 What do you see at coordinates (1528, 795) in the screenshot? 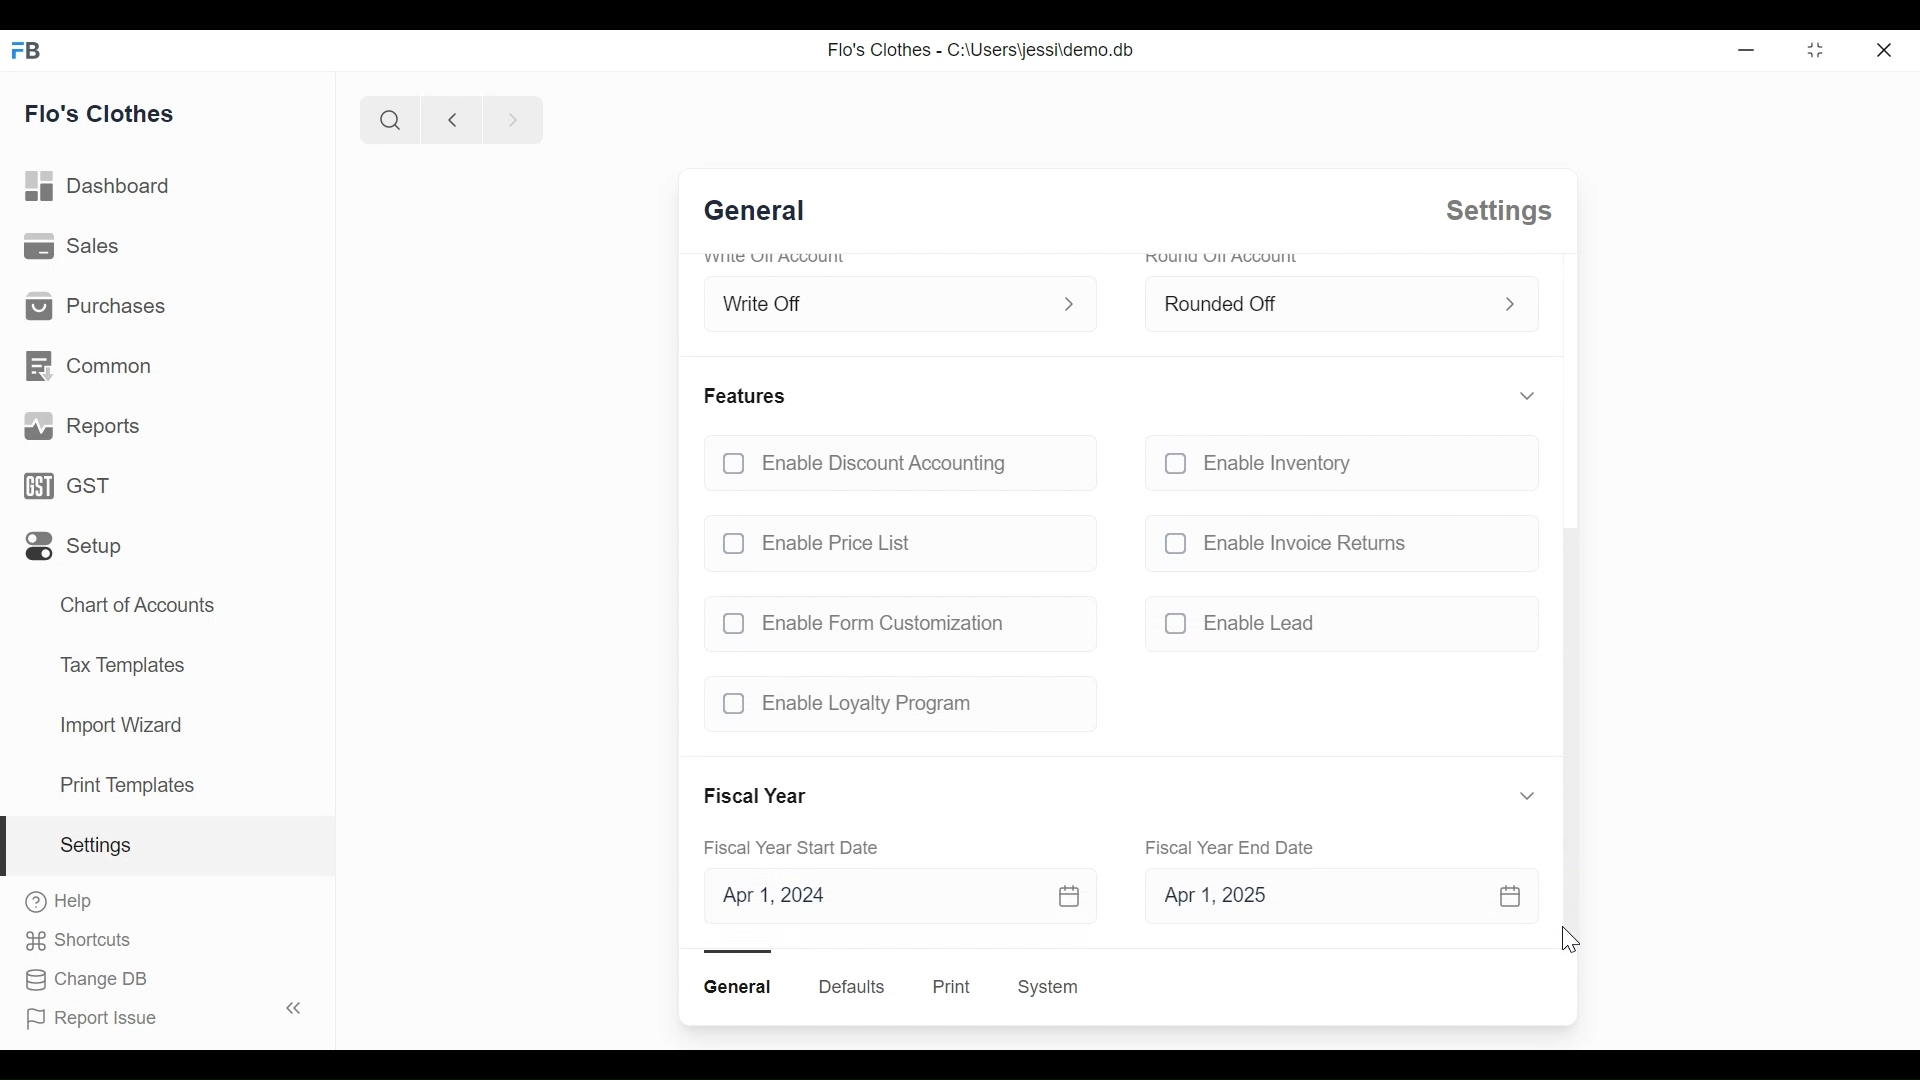
I see `Expand` at bounding box center [1528, 795].